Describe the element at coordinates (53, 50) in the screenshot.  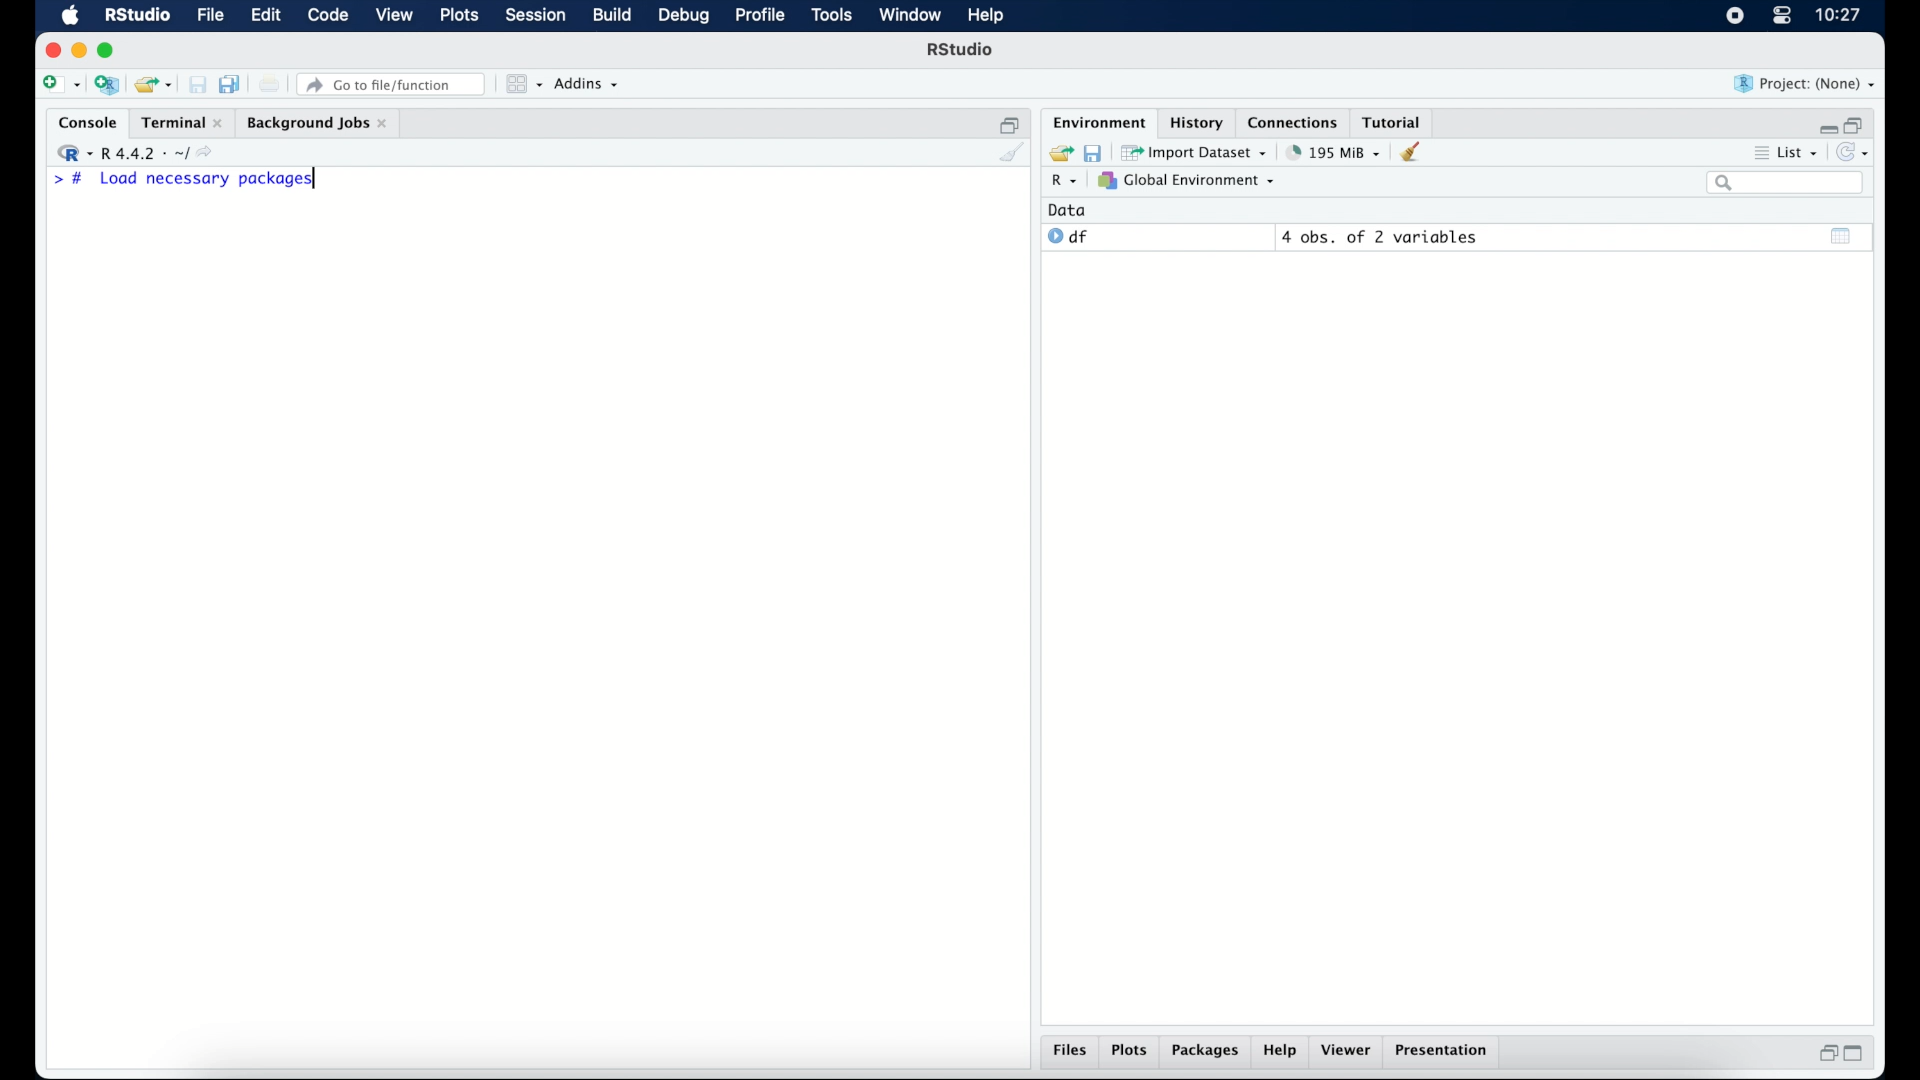
I see `close` at that location.